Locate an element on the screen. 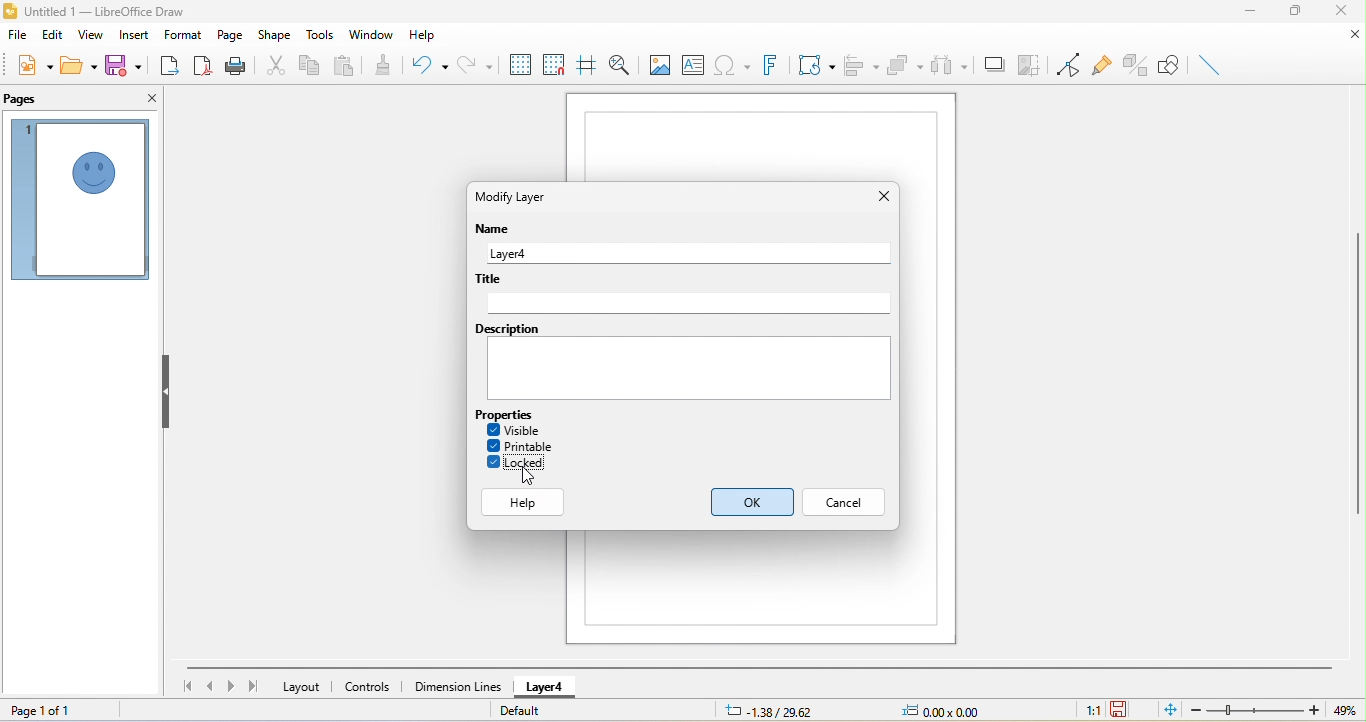  close is located at coordinates (880, 194).